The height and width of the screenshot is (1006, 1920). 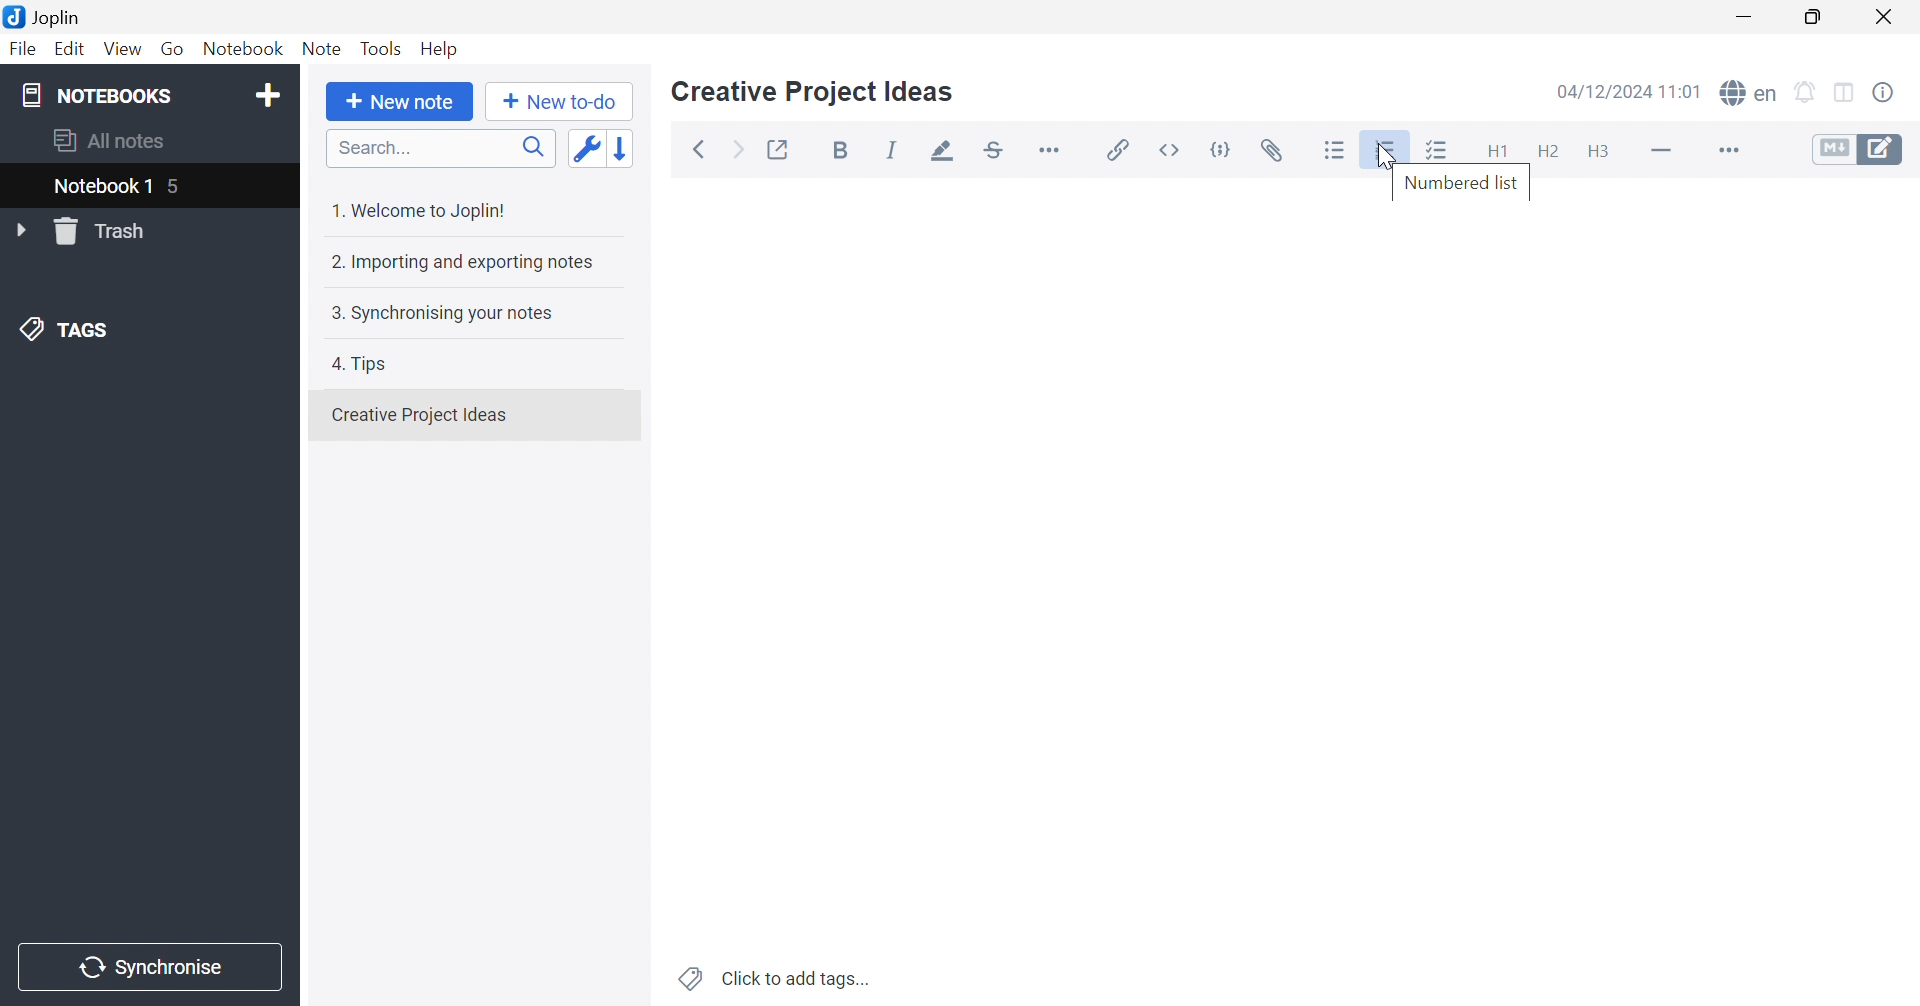 What do you see at coordinates (1750, 95) in the screenshot?
I see `Spell check` at bounding box center [1750, 95].